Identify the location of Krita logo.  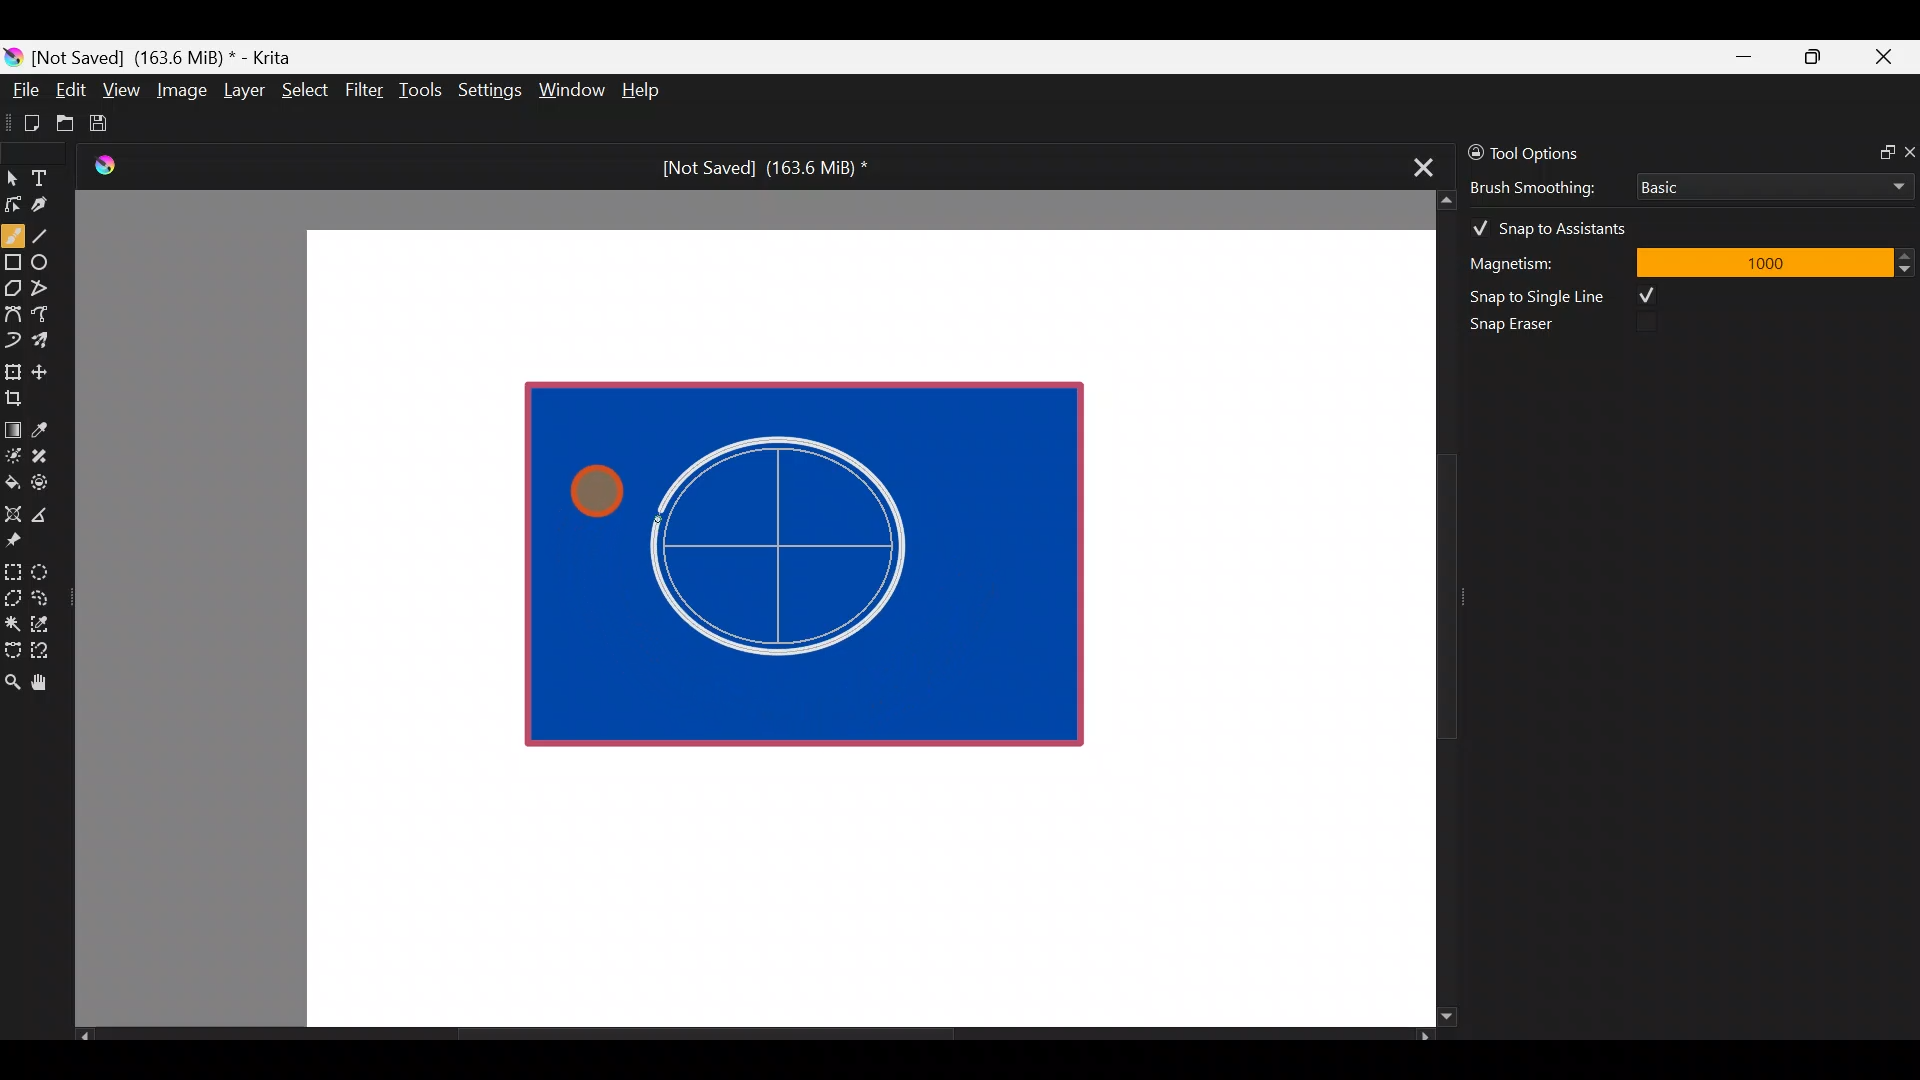
(13, 56).